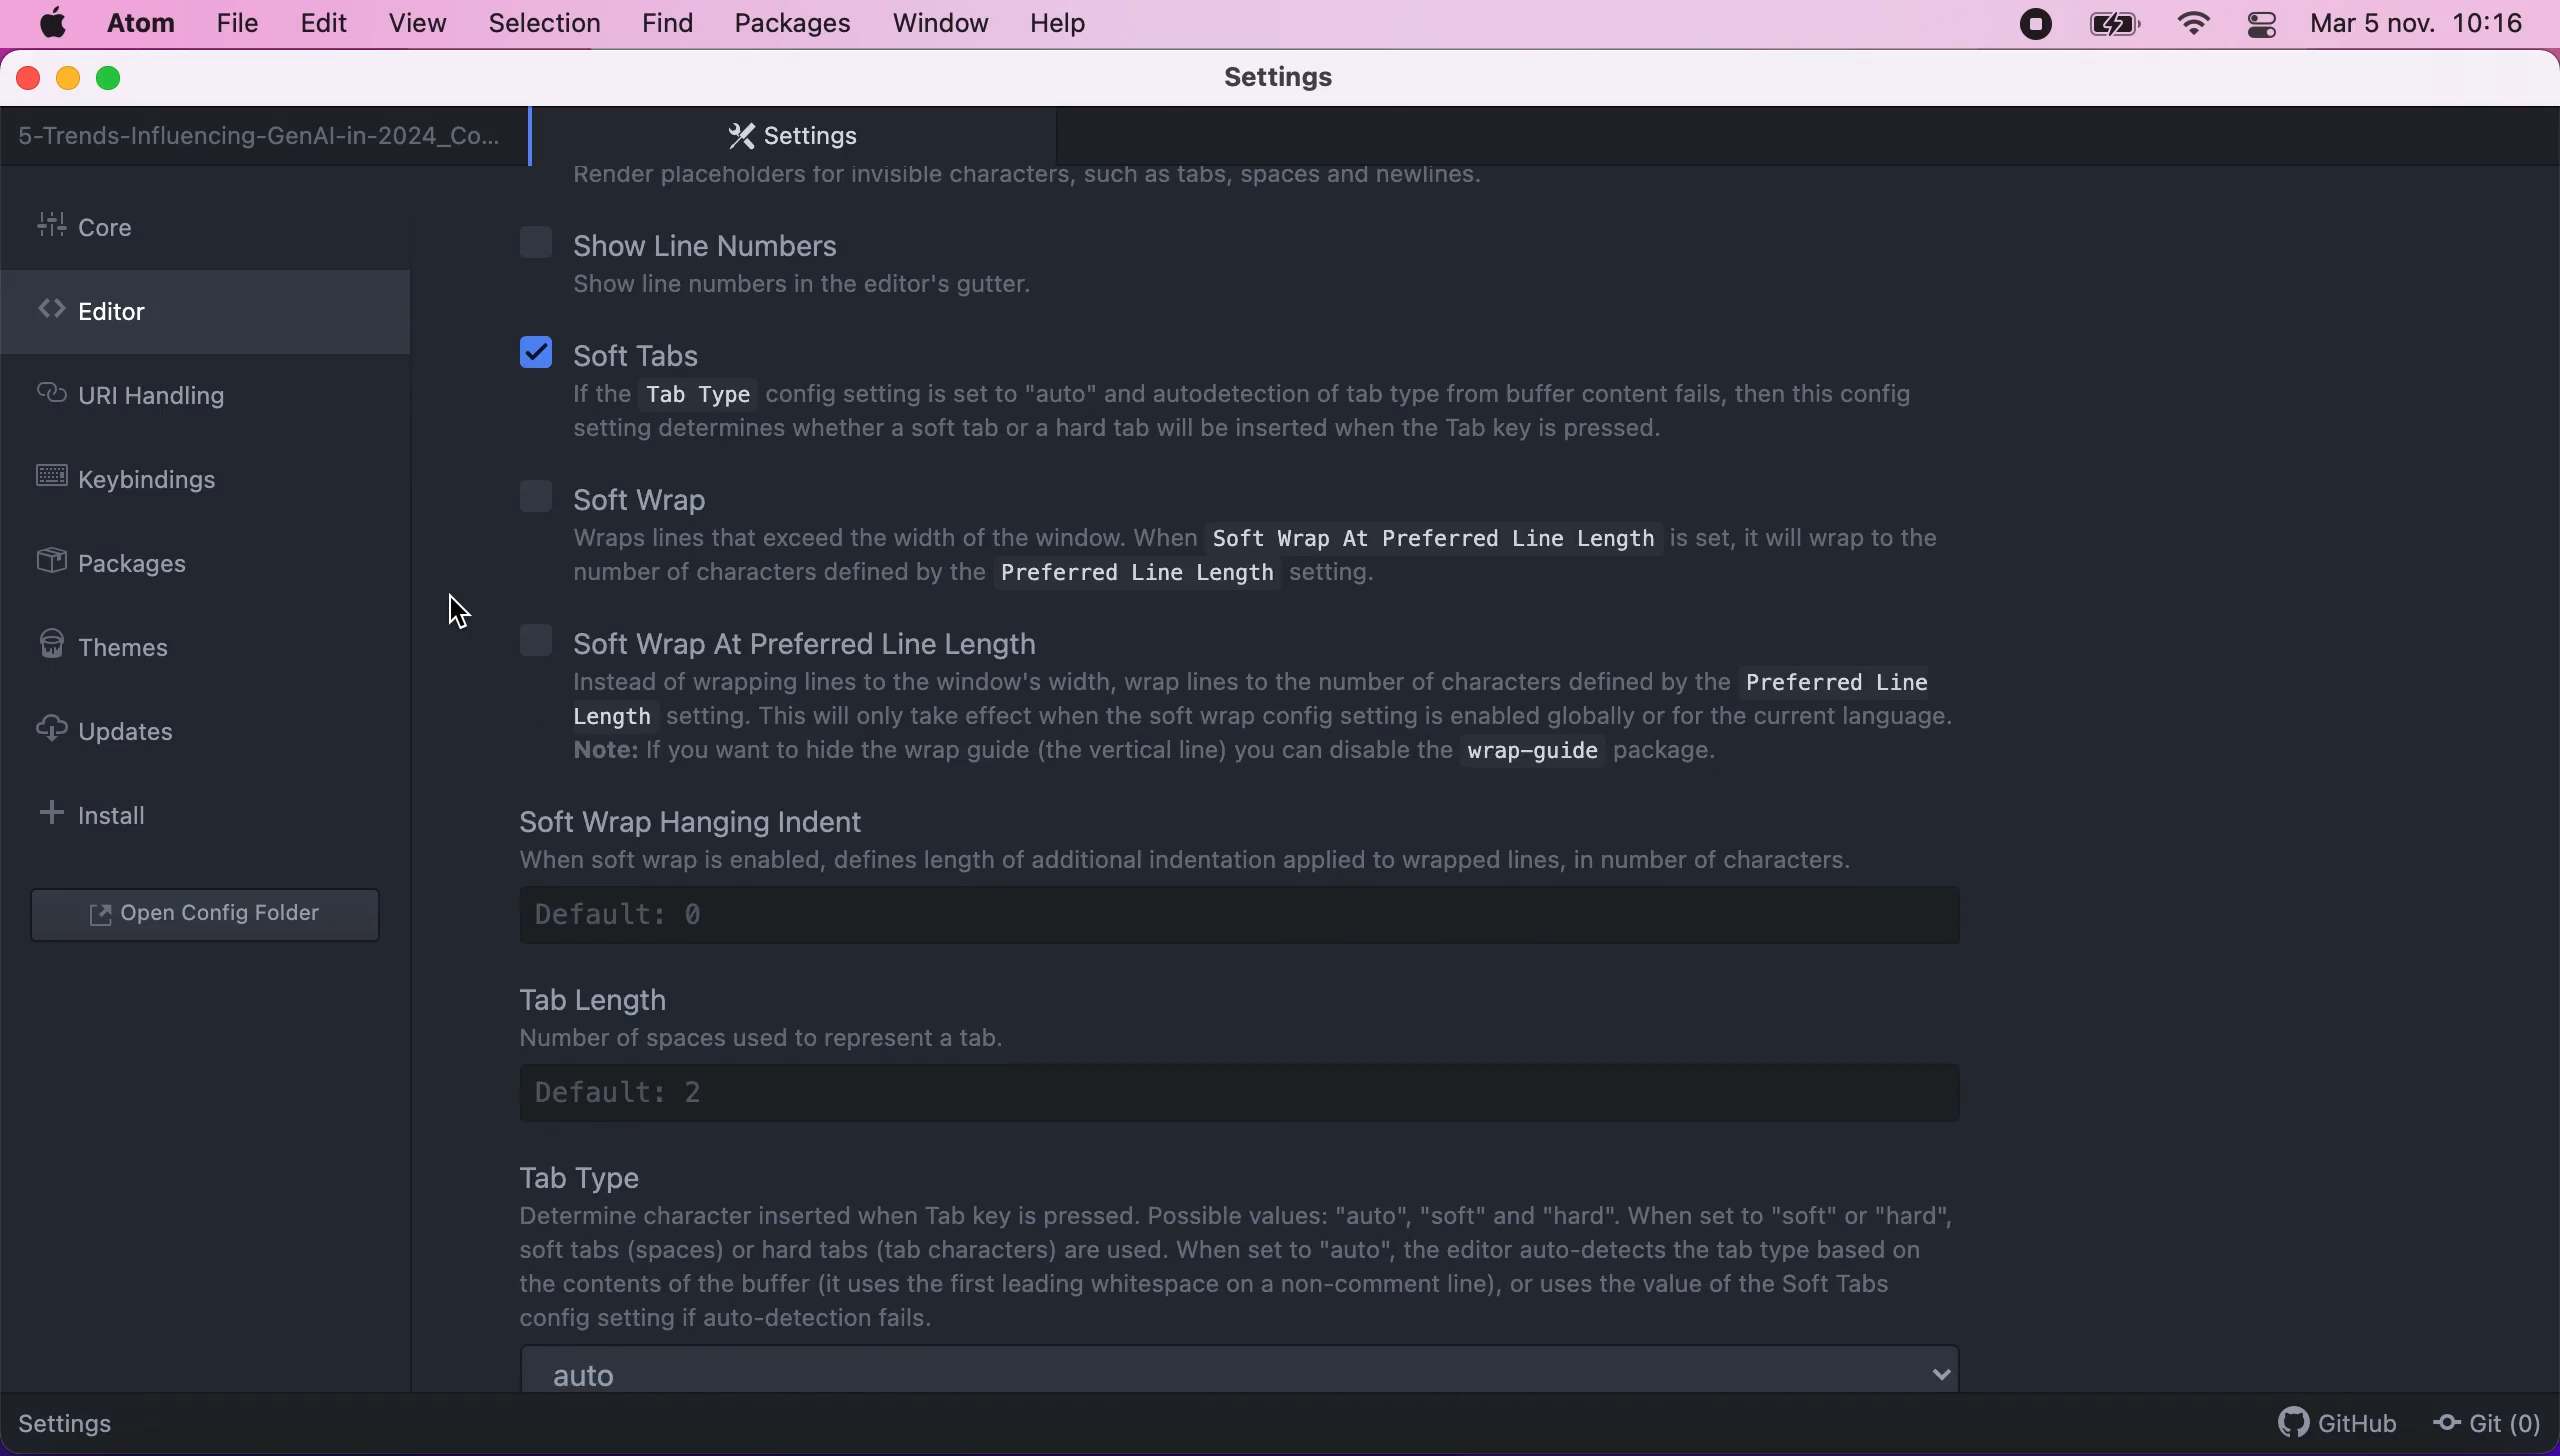  What do you see at coordinates (461, 623) in the screenshot?
I see `cursor` at bounding box center [461, 623].